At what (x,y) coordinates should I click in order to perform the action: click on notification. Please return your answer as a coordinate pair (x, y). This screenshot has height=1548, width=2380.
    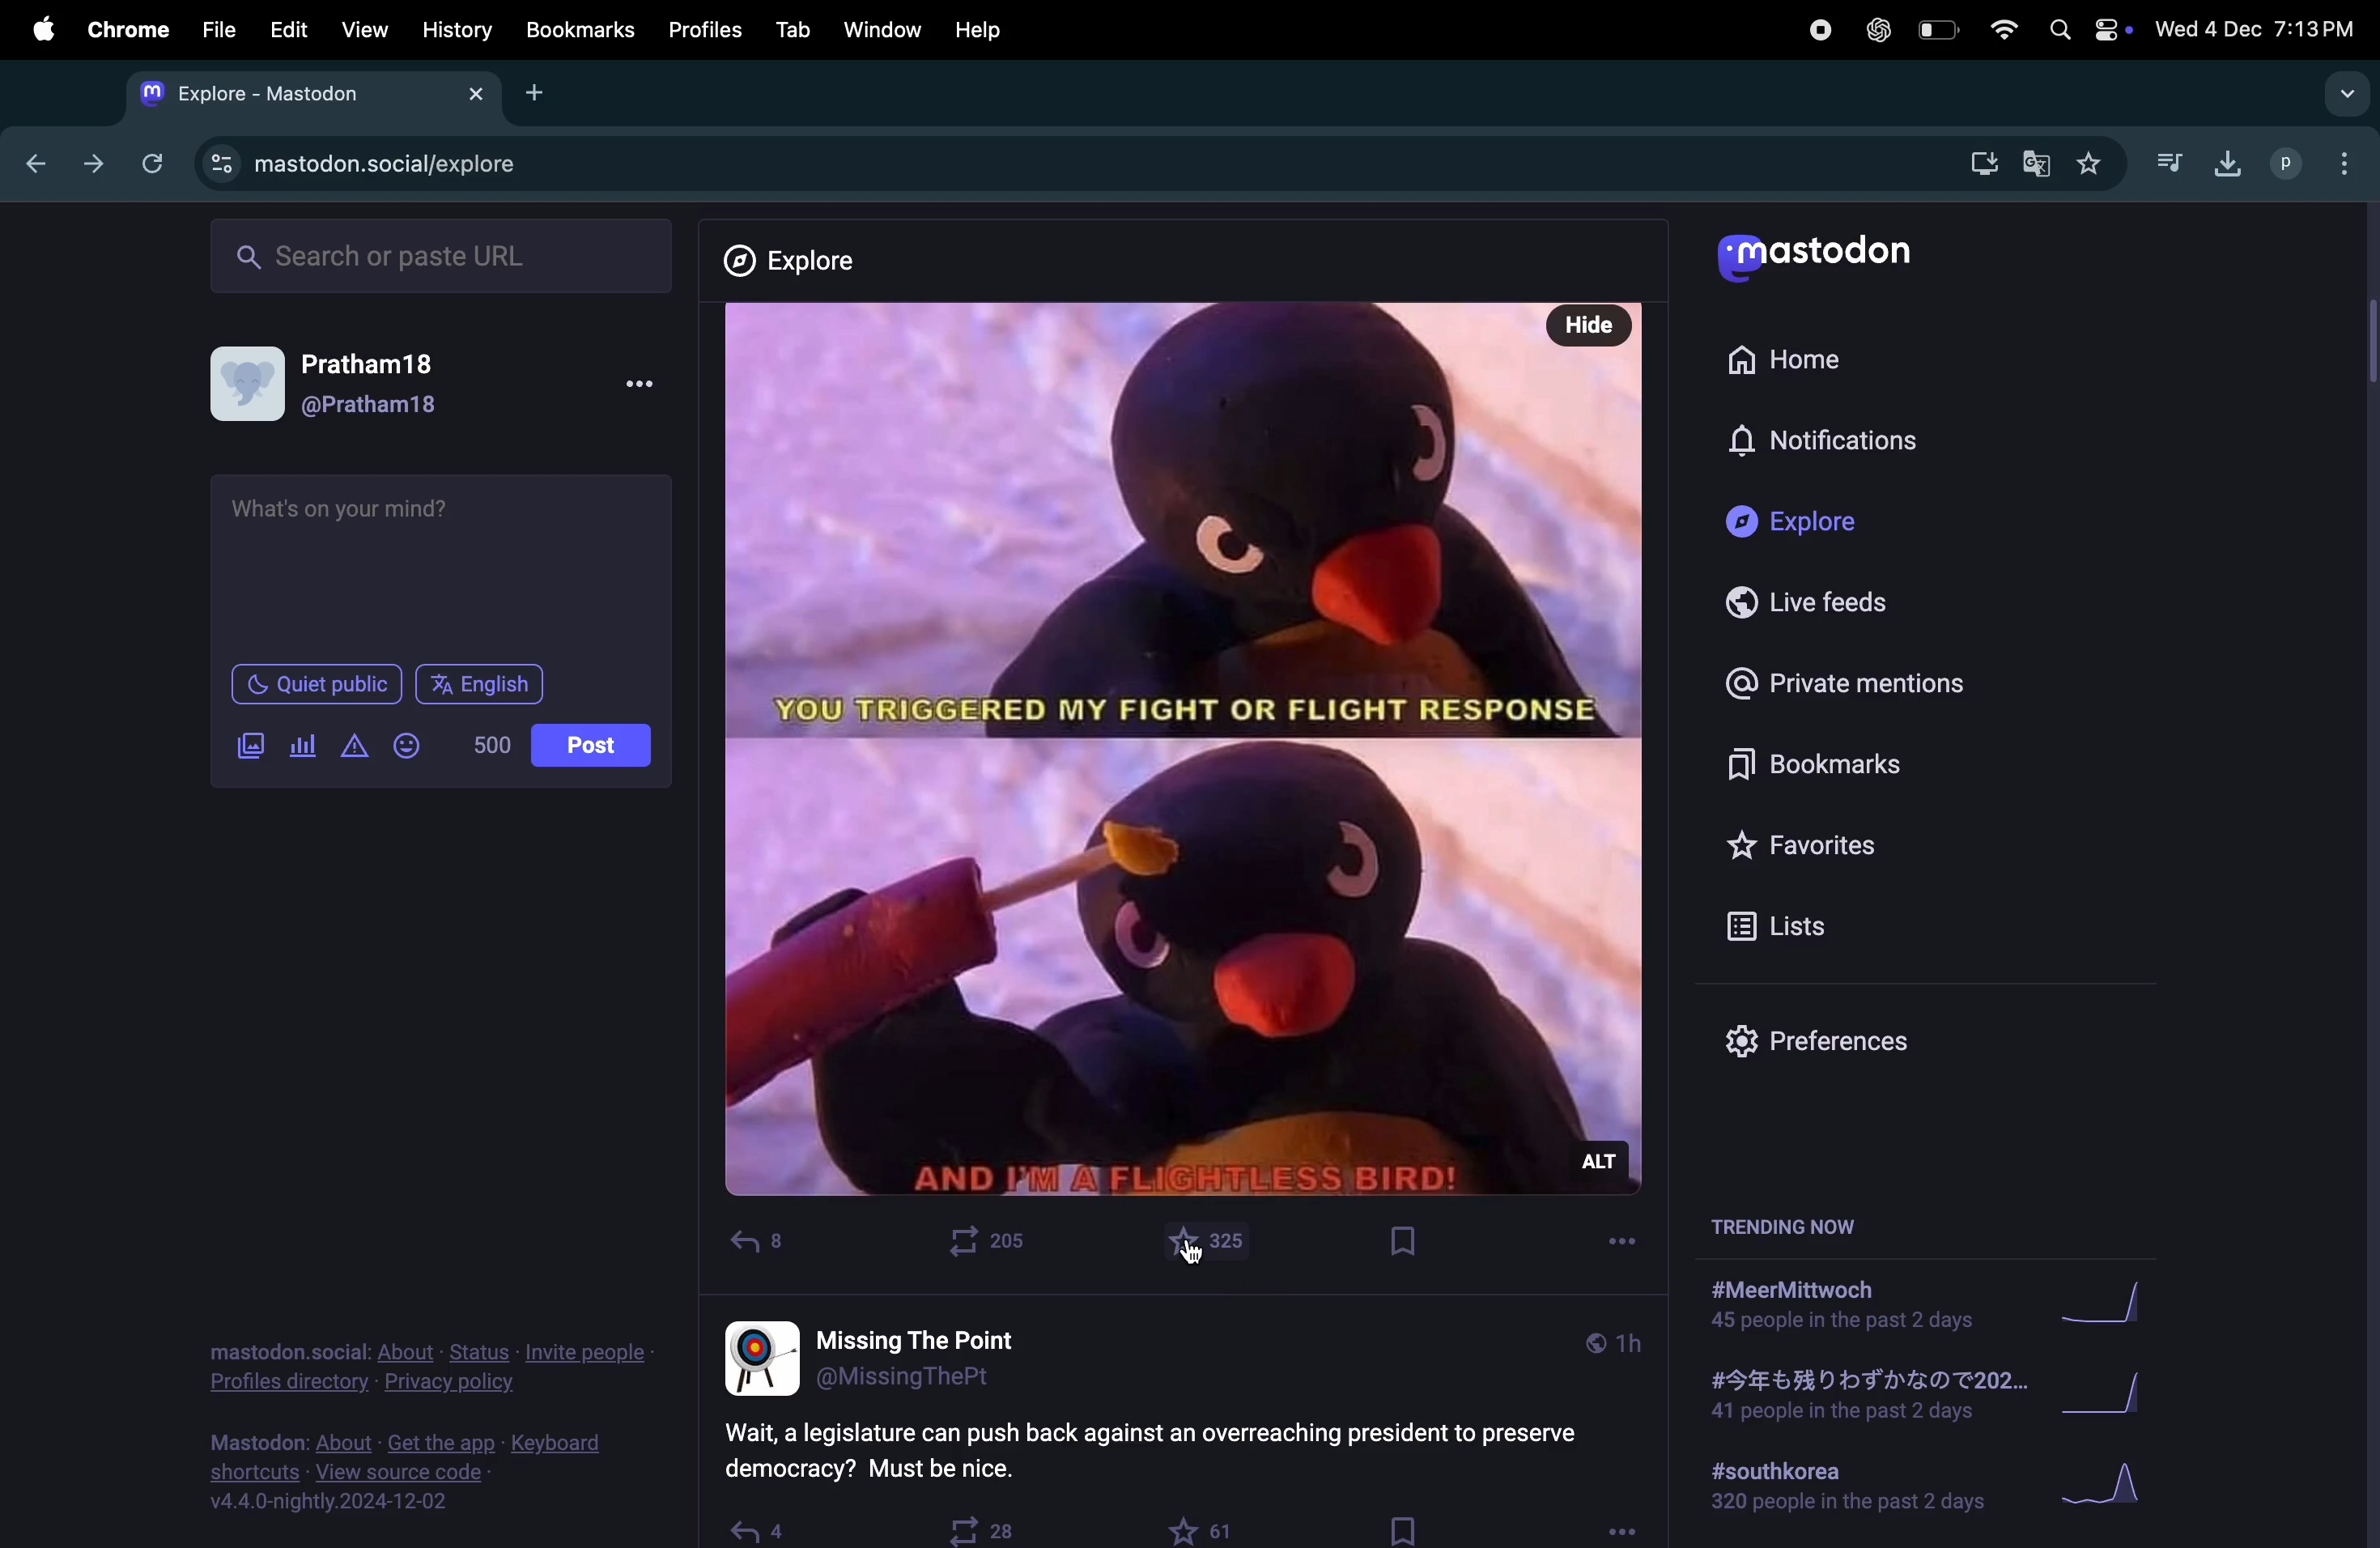
    Looking at the image, I should click on (1835, 438).